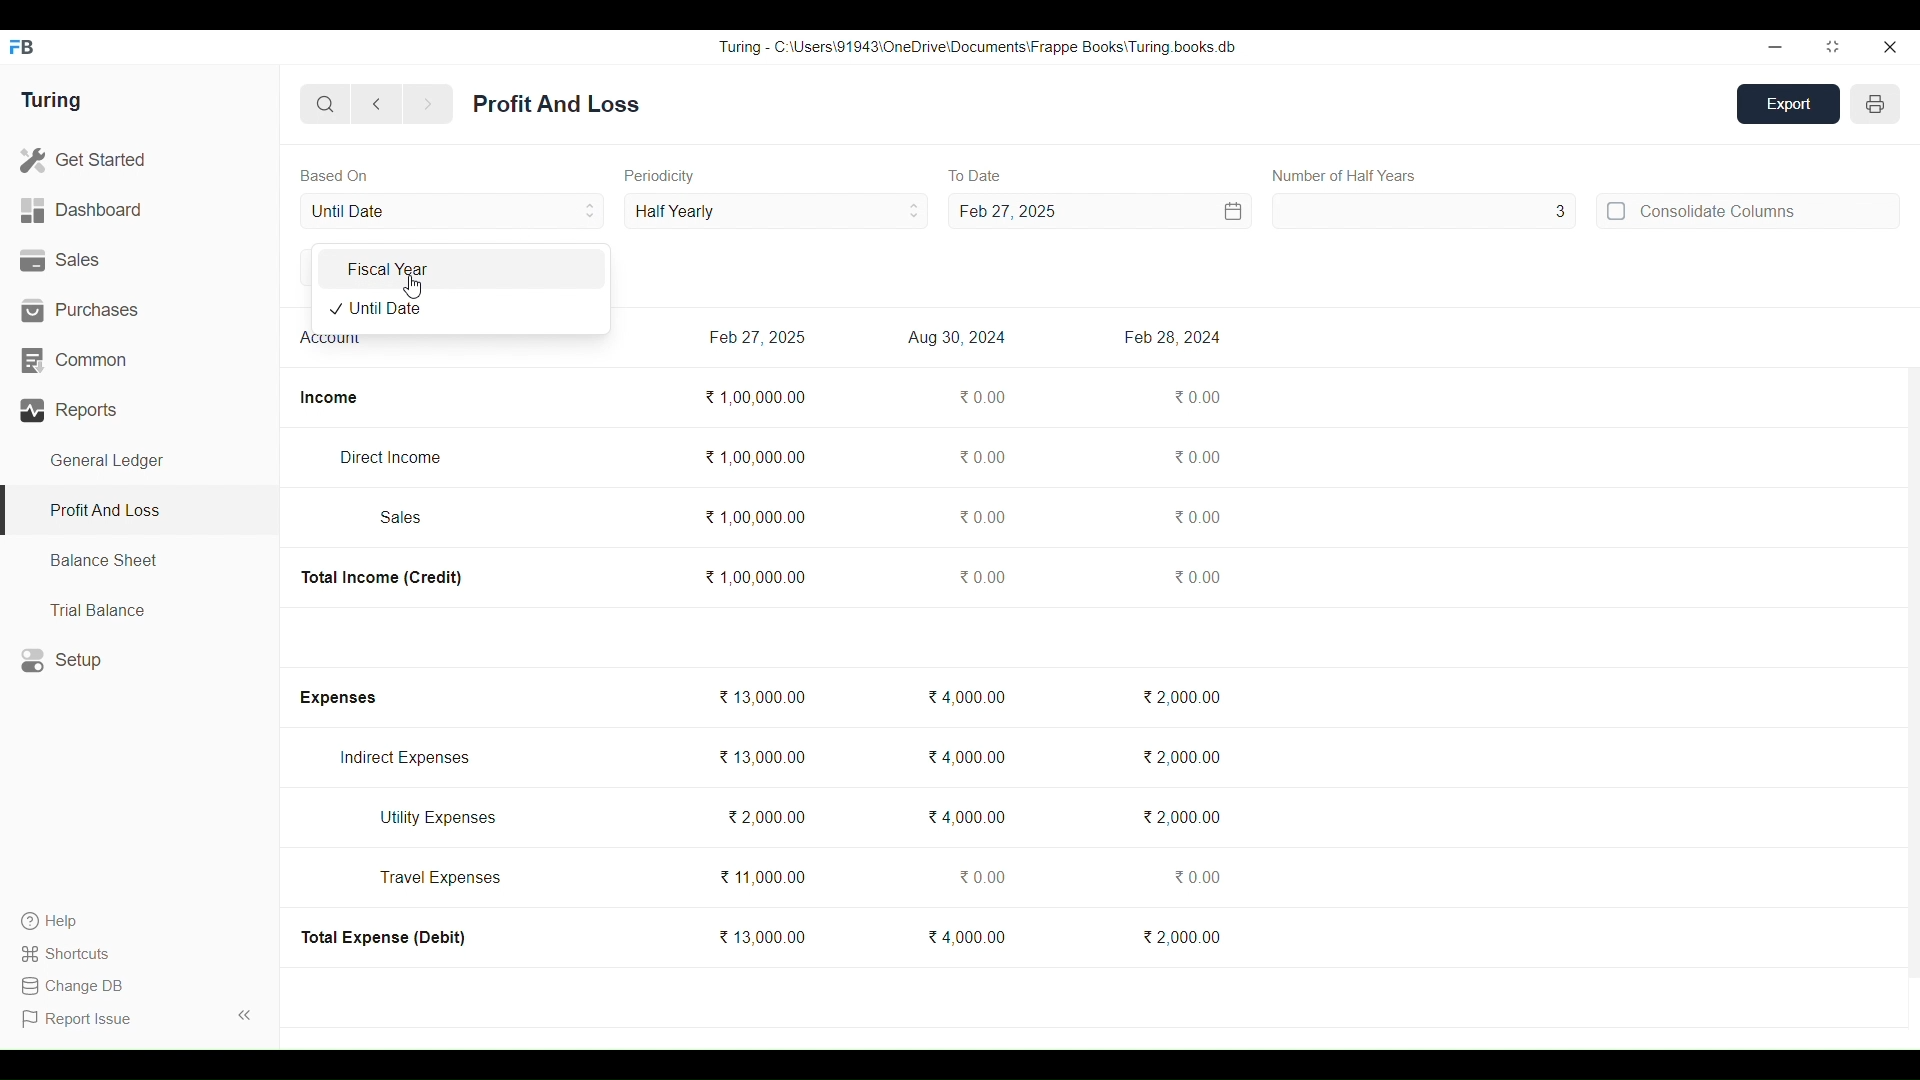 This screenshot has height=1080, width=1920. What do you see at coordinates (389, 457) in the screenshot?
I see `Direct Income` at bounding box center [389, 457].